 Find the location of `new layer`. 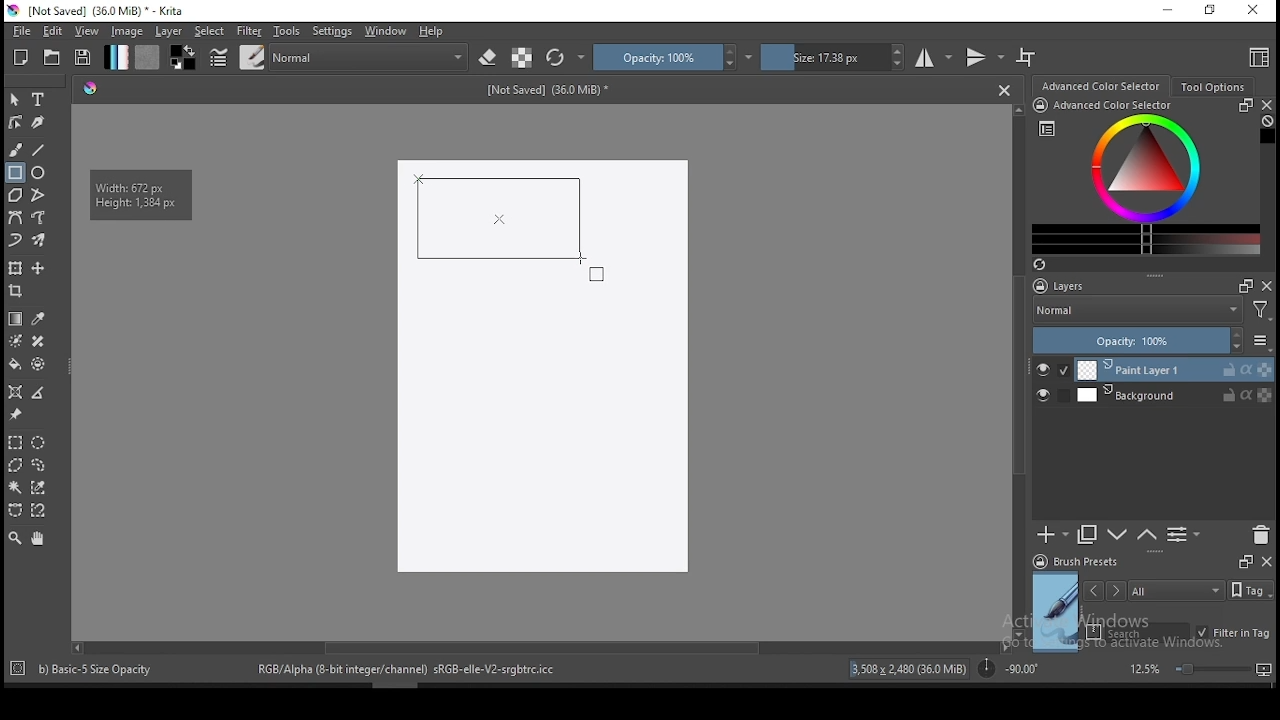

new layer is located at coordinates (1053, 534).